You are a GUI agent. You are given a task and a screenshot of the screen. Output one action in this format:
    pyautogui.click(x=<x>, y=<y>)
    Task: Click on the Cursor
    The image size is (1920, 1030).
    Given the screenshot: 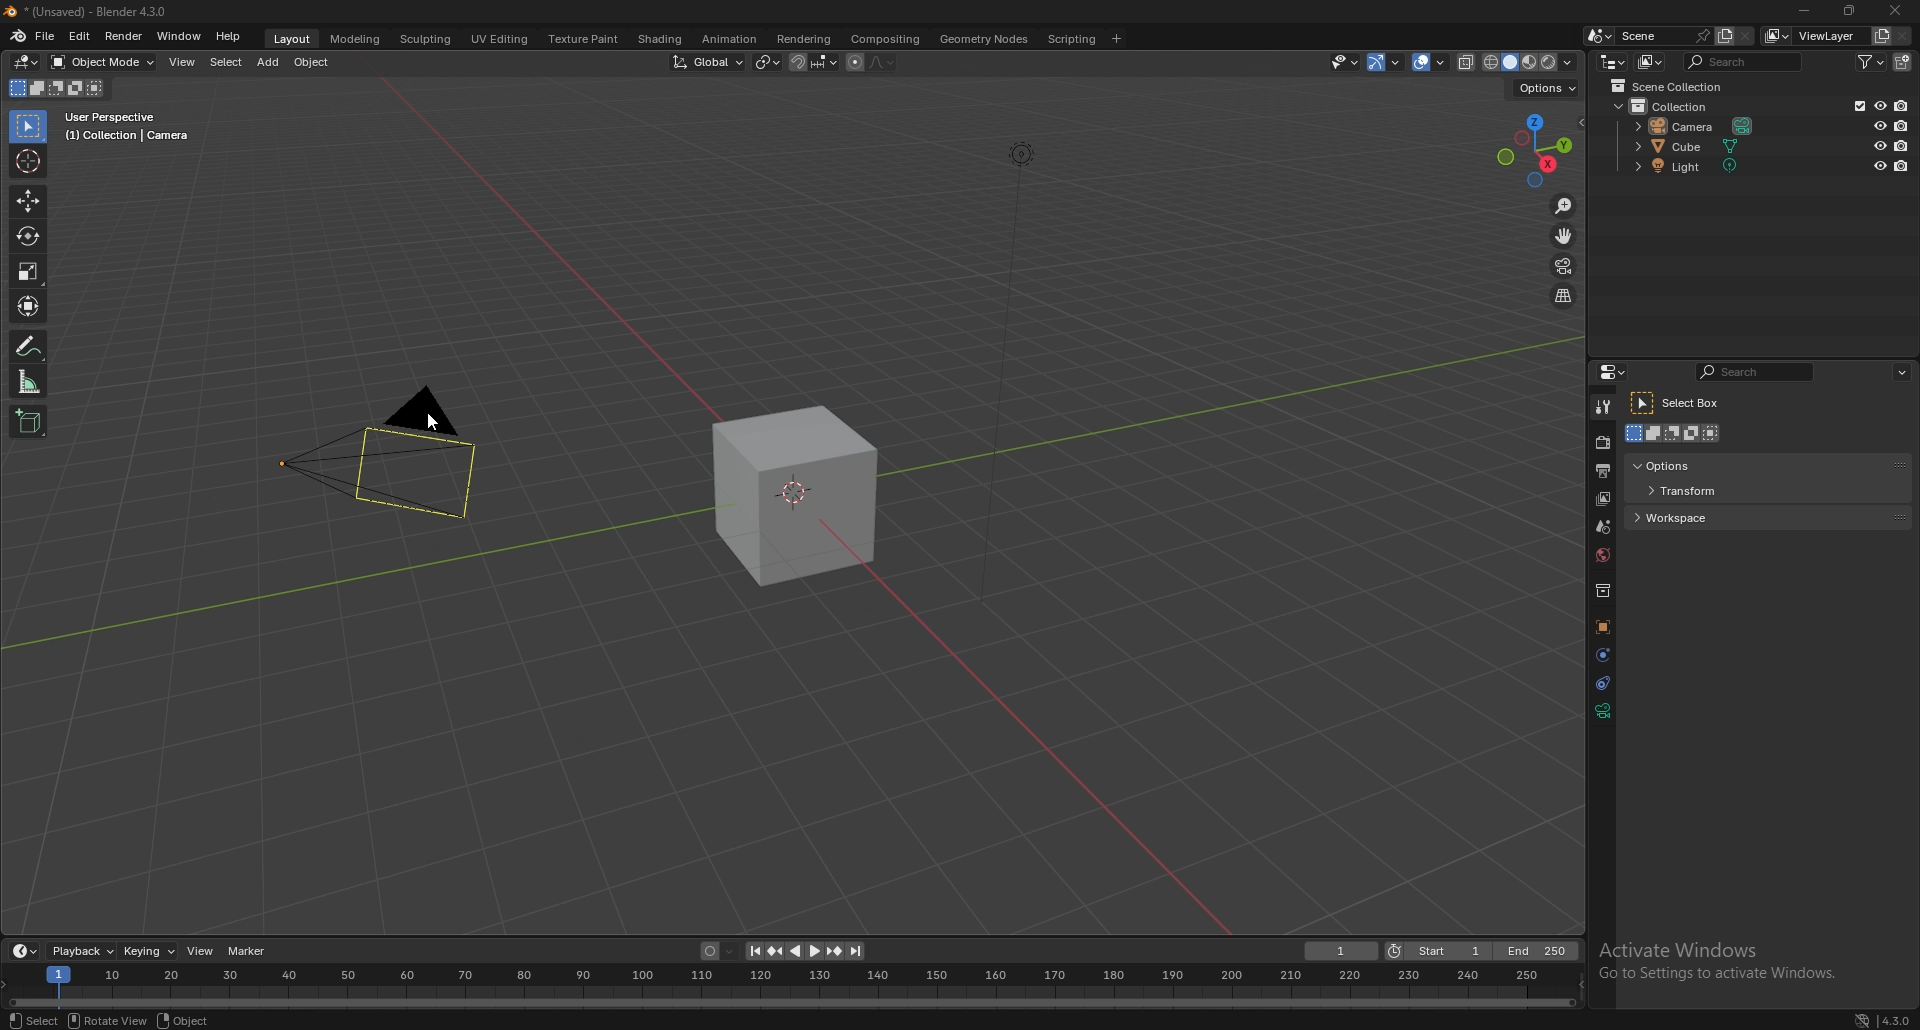 What is the action you would take?
    pyautogui.click(x=431, y=425)
    